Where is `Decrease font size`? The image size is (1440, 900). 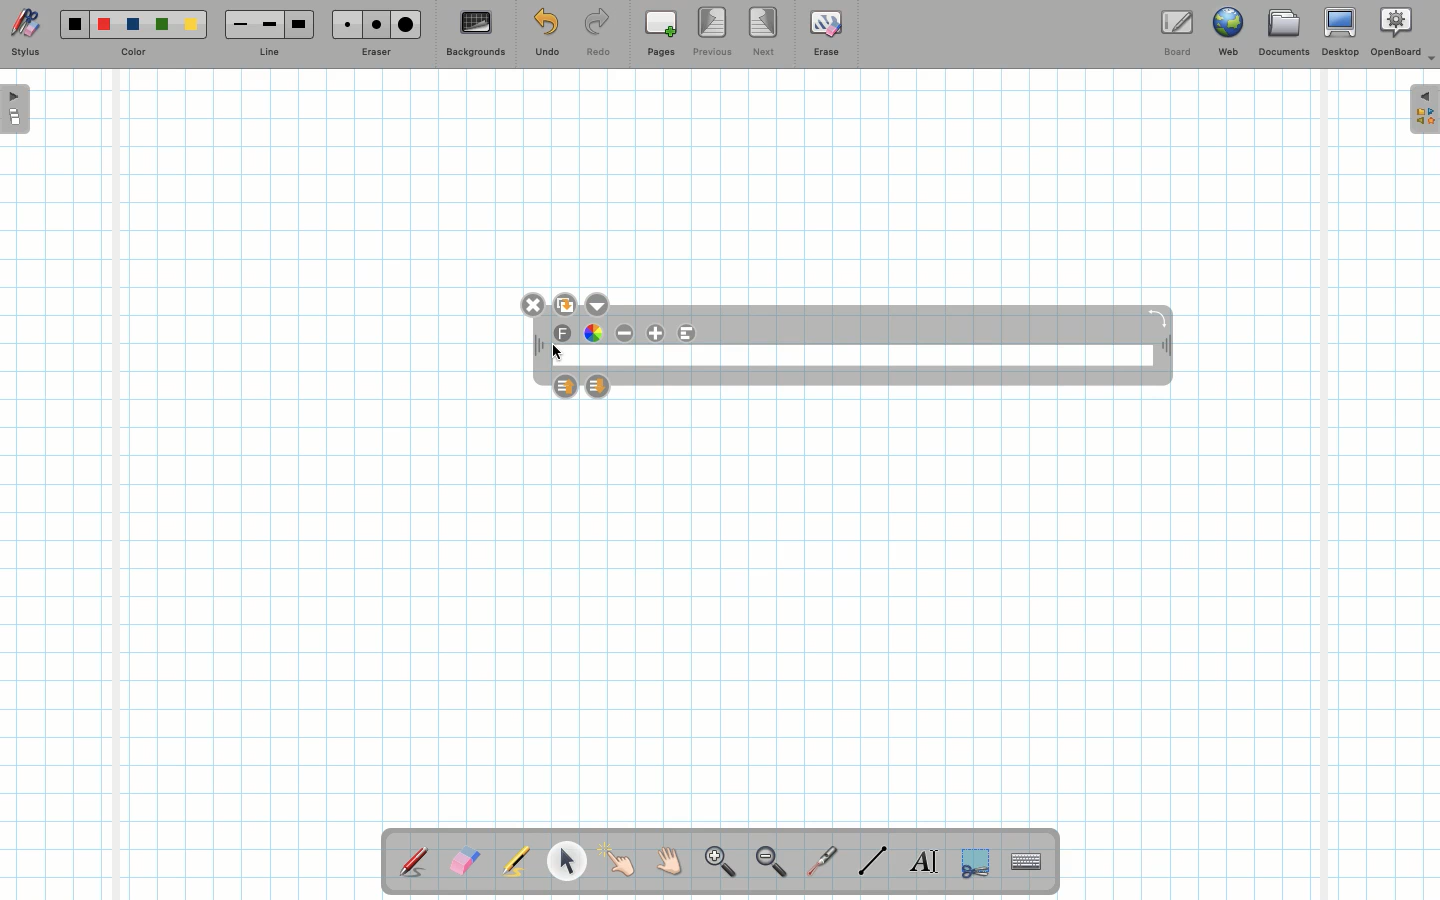
Decrease font size is located at coordinates (626, 333).